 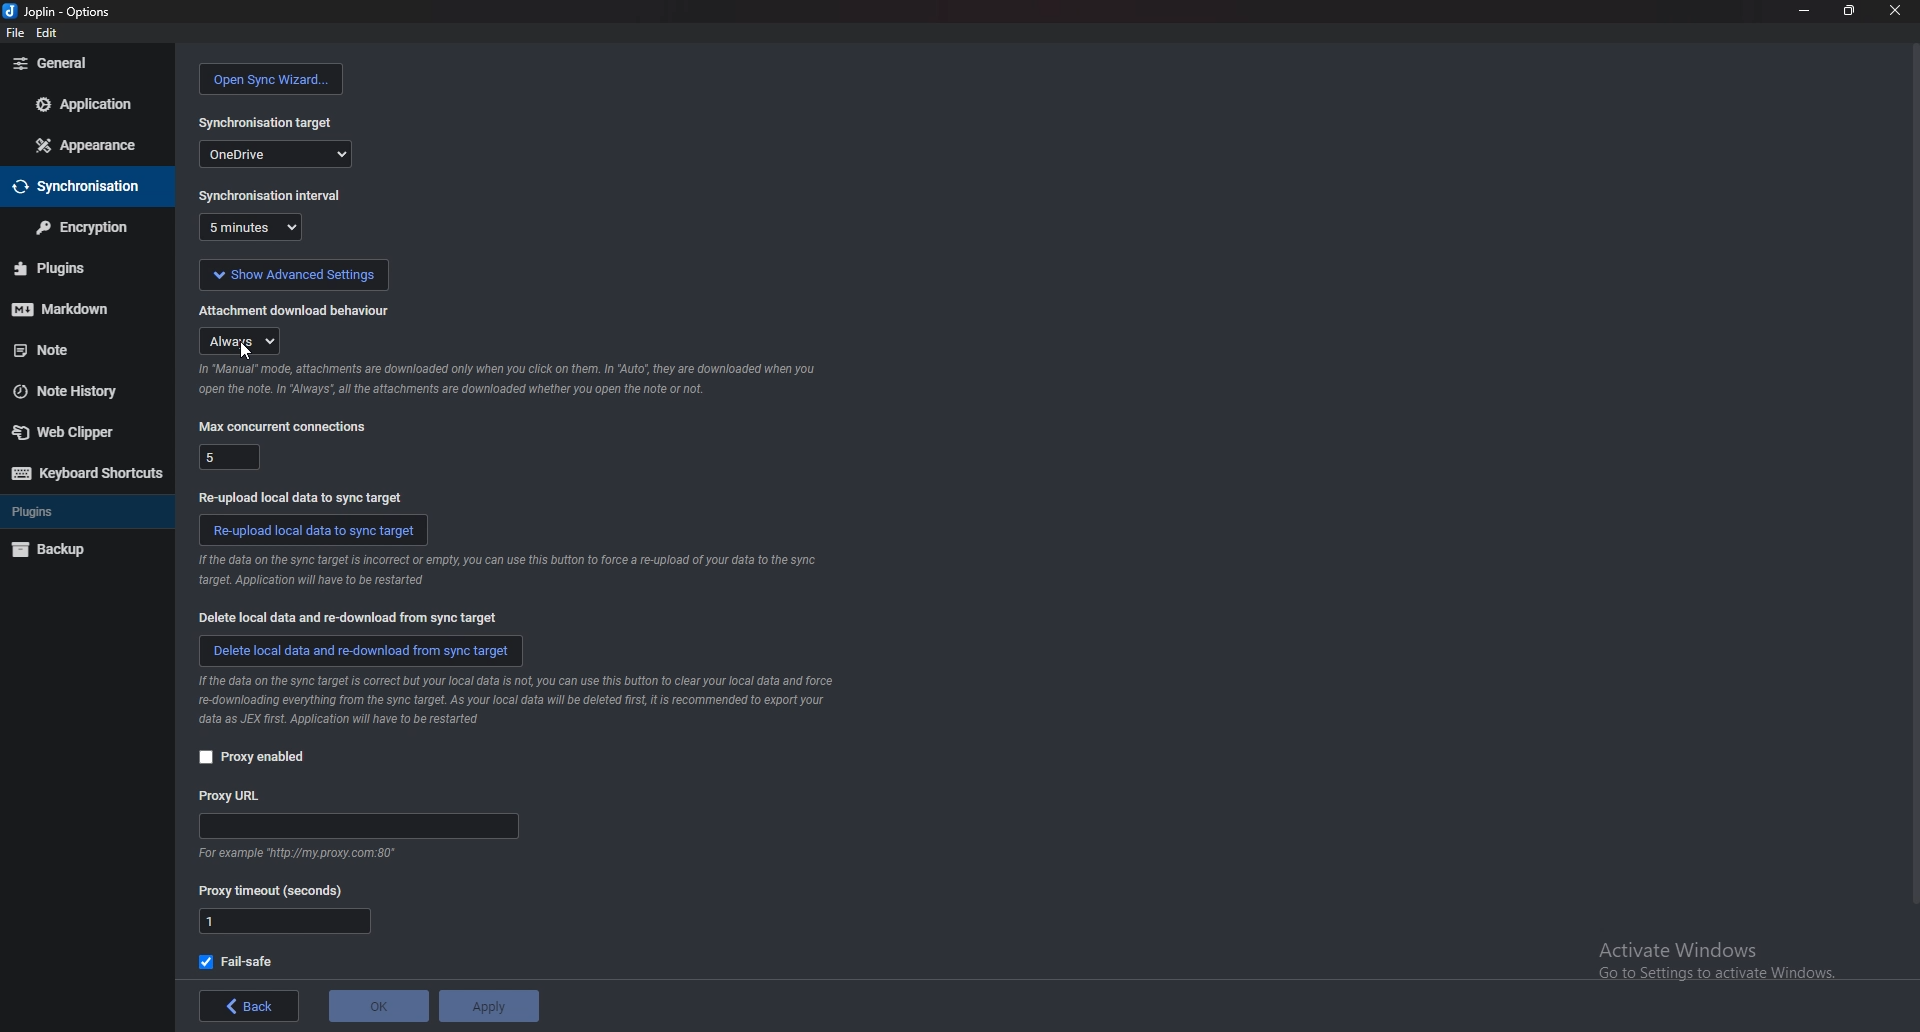 I want to click on resize, so click(x=1845, y=10).